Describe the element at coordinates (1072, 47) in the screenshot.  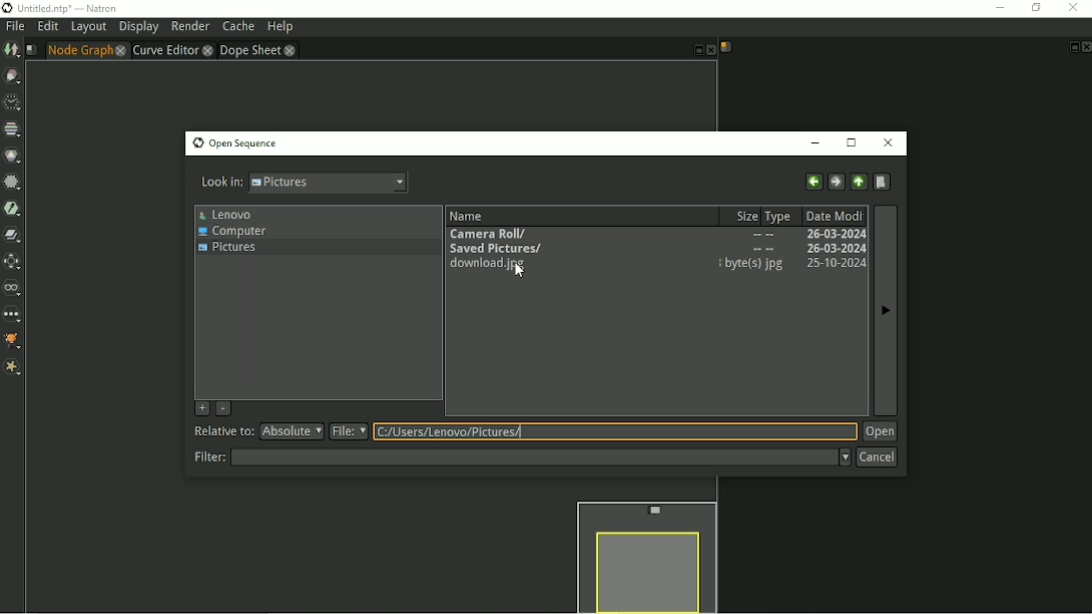
I see `Float pane` at that location.